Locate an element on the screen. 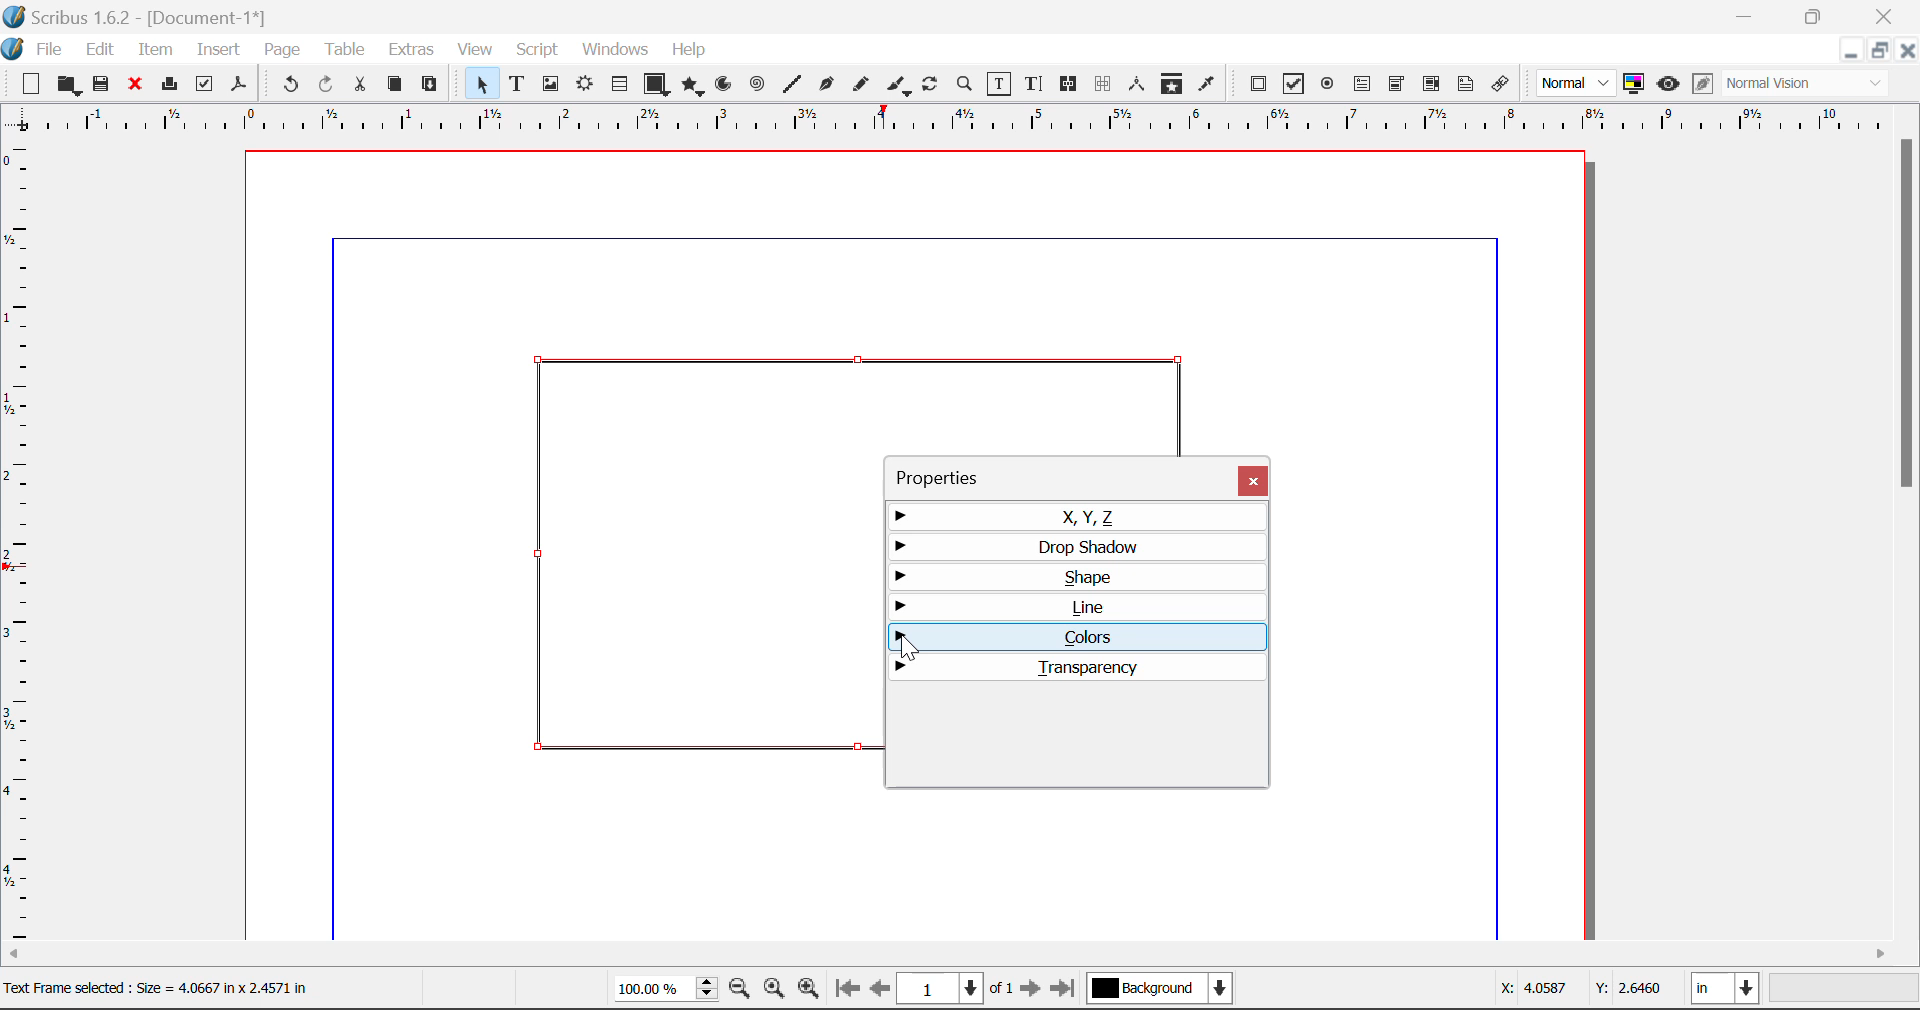  Calligraphic Line is located at coordinates (894, 85).